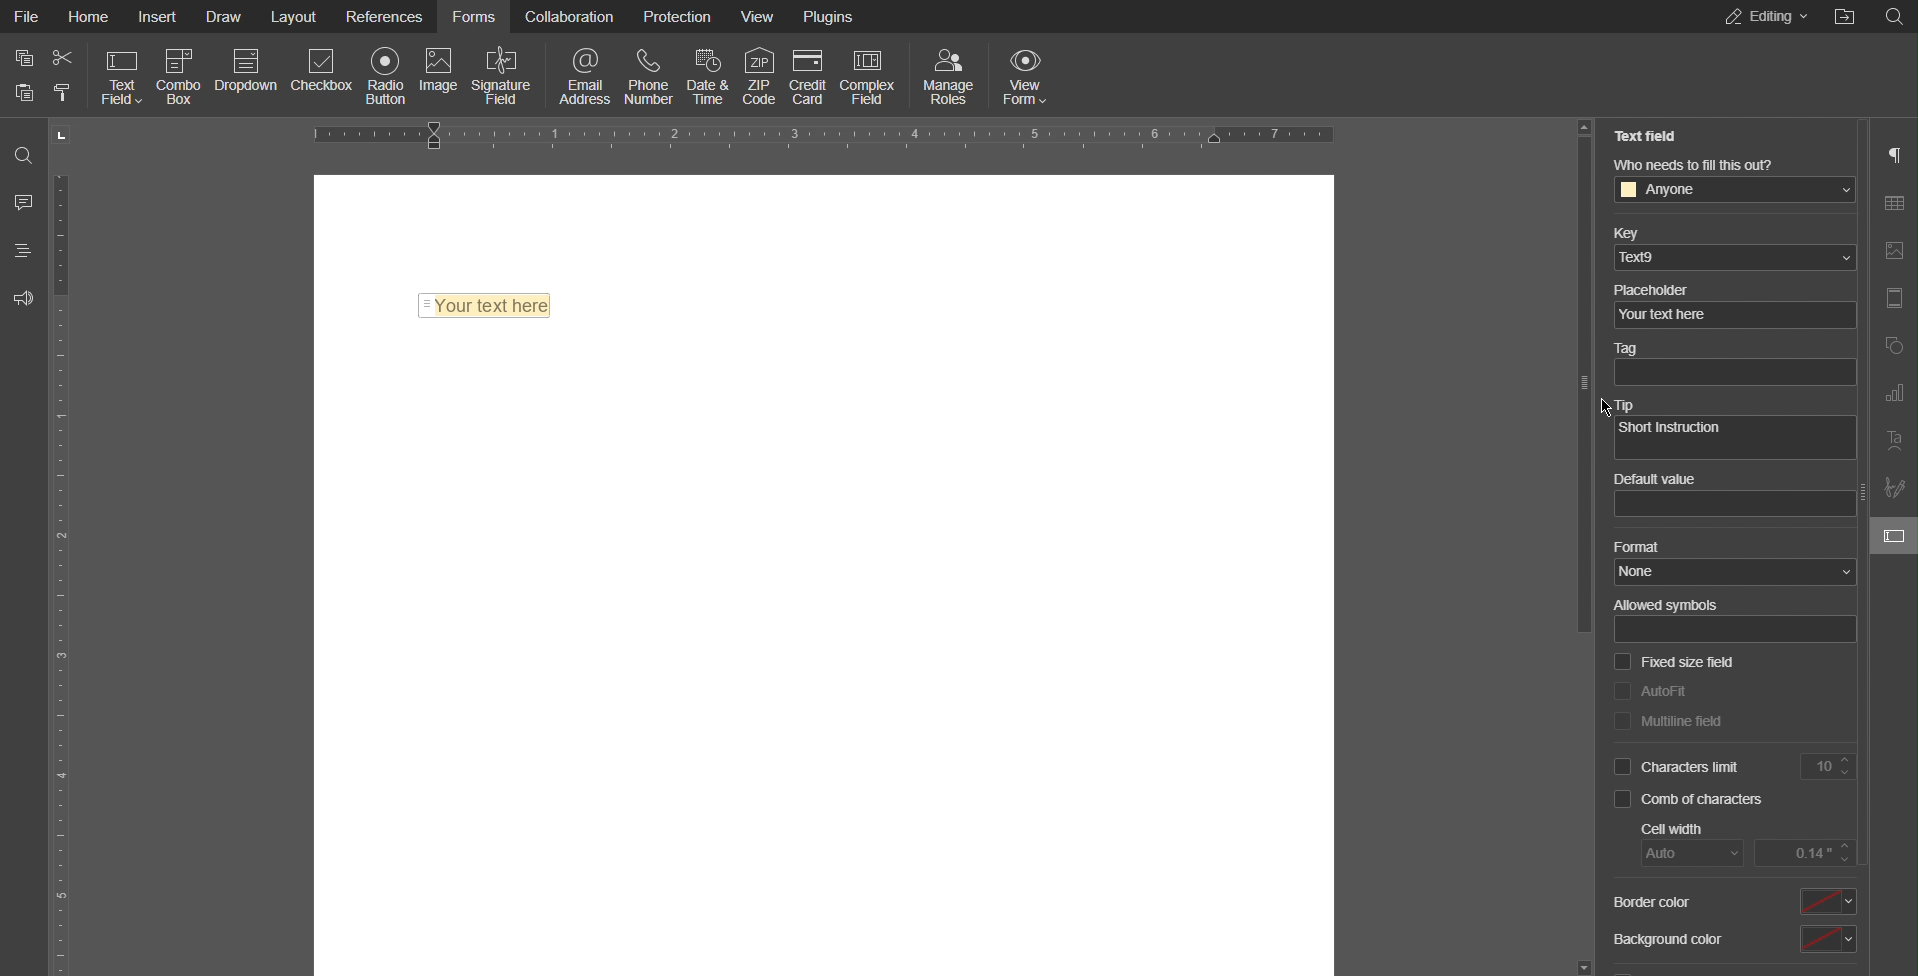 Image resolution: width=1918 pixels, height=976 pixels. Describe the element at coordinates (1027, 74) in the screenshot. I see `View Form` at that location.